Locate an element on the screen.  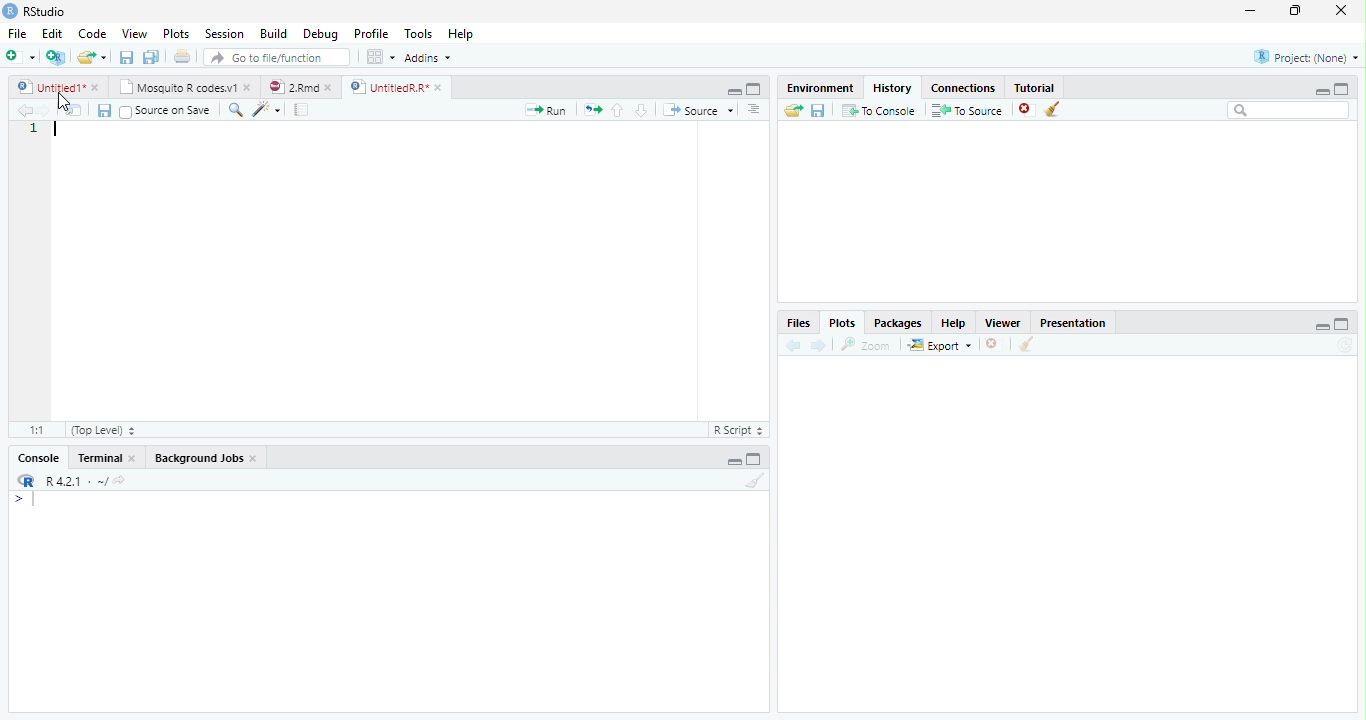
To Source is located at coordinates (968, 110).